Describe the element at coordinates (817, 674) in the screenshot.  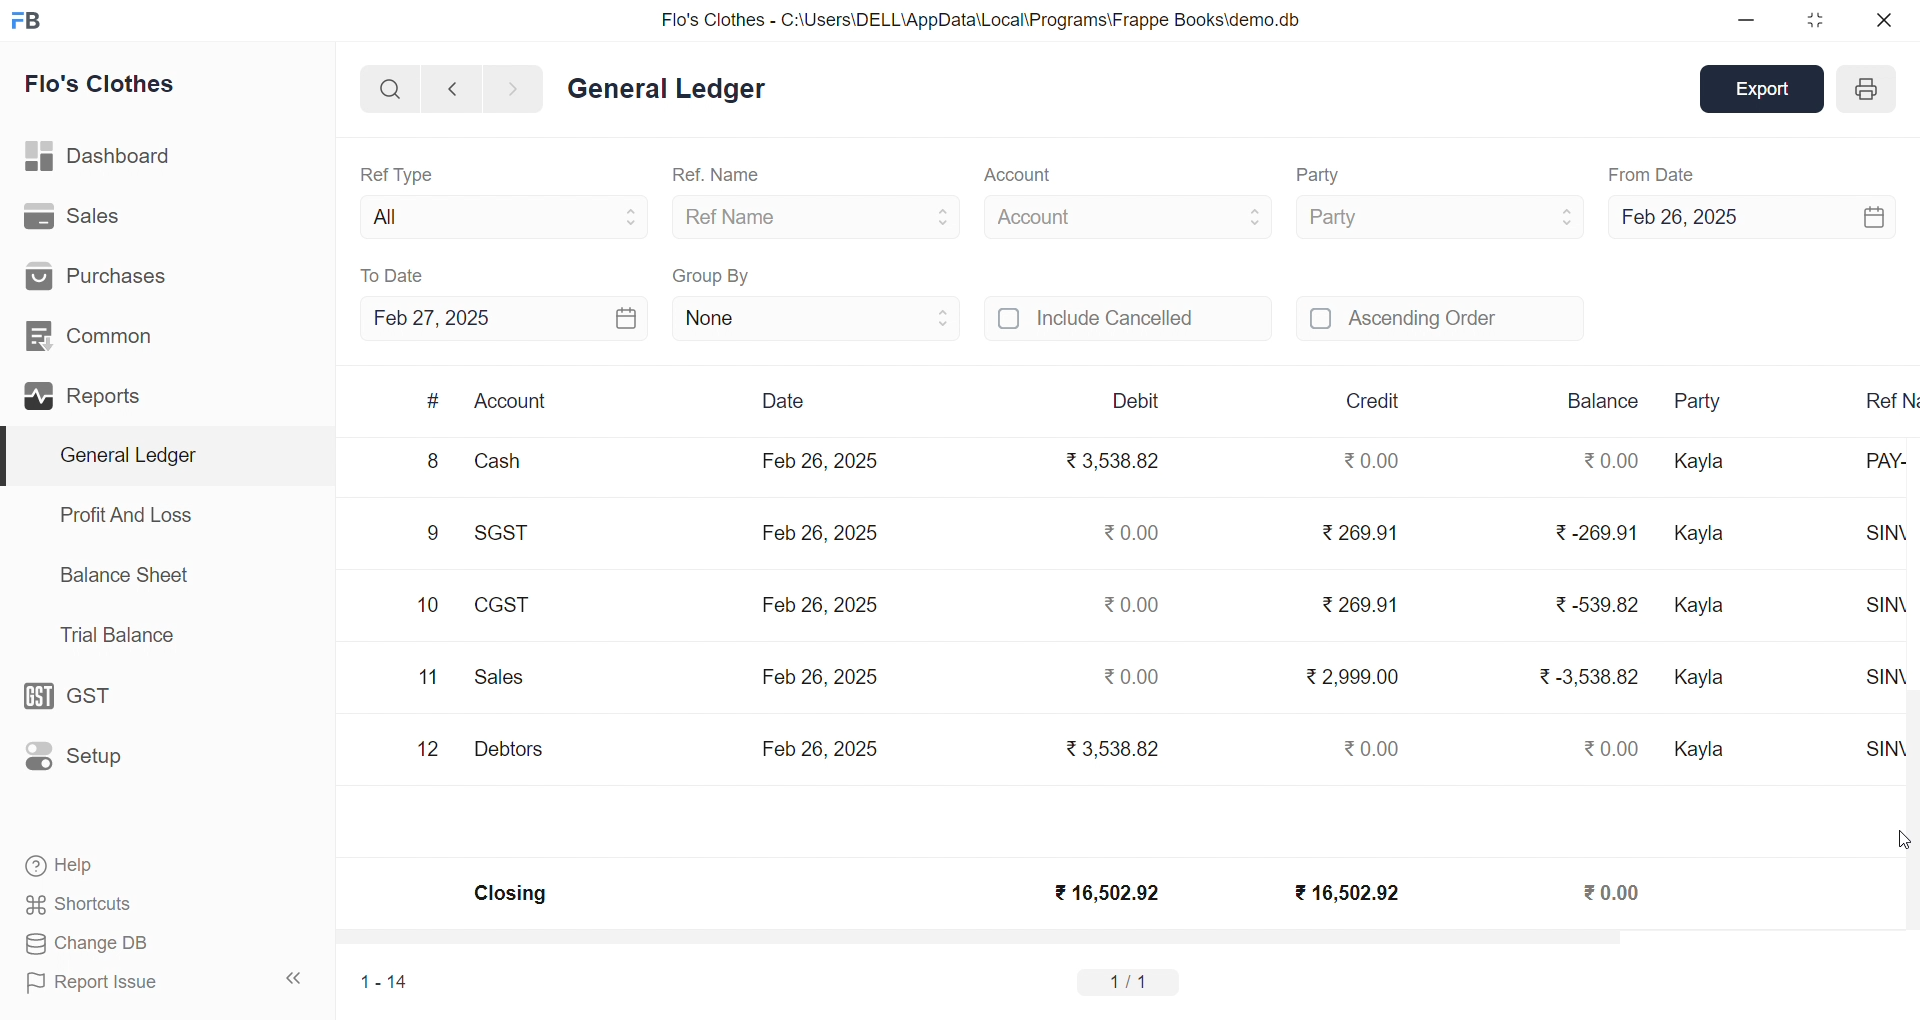
I see `Feb 26, 2025` at that location.